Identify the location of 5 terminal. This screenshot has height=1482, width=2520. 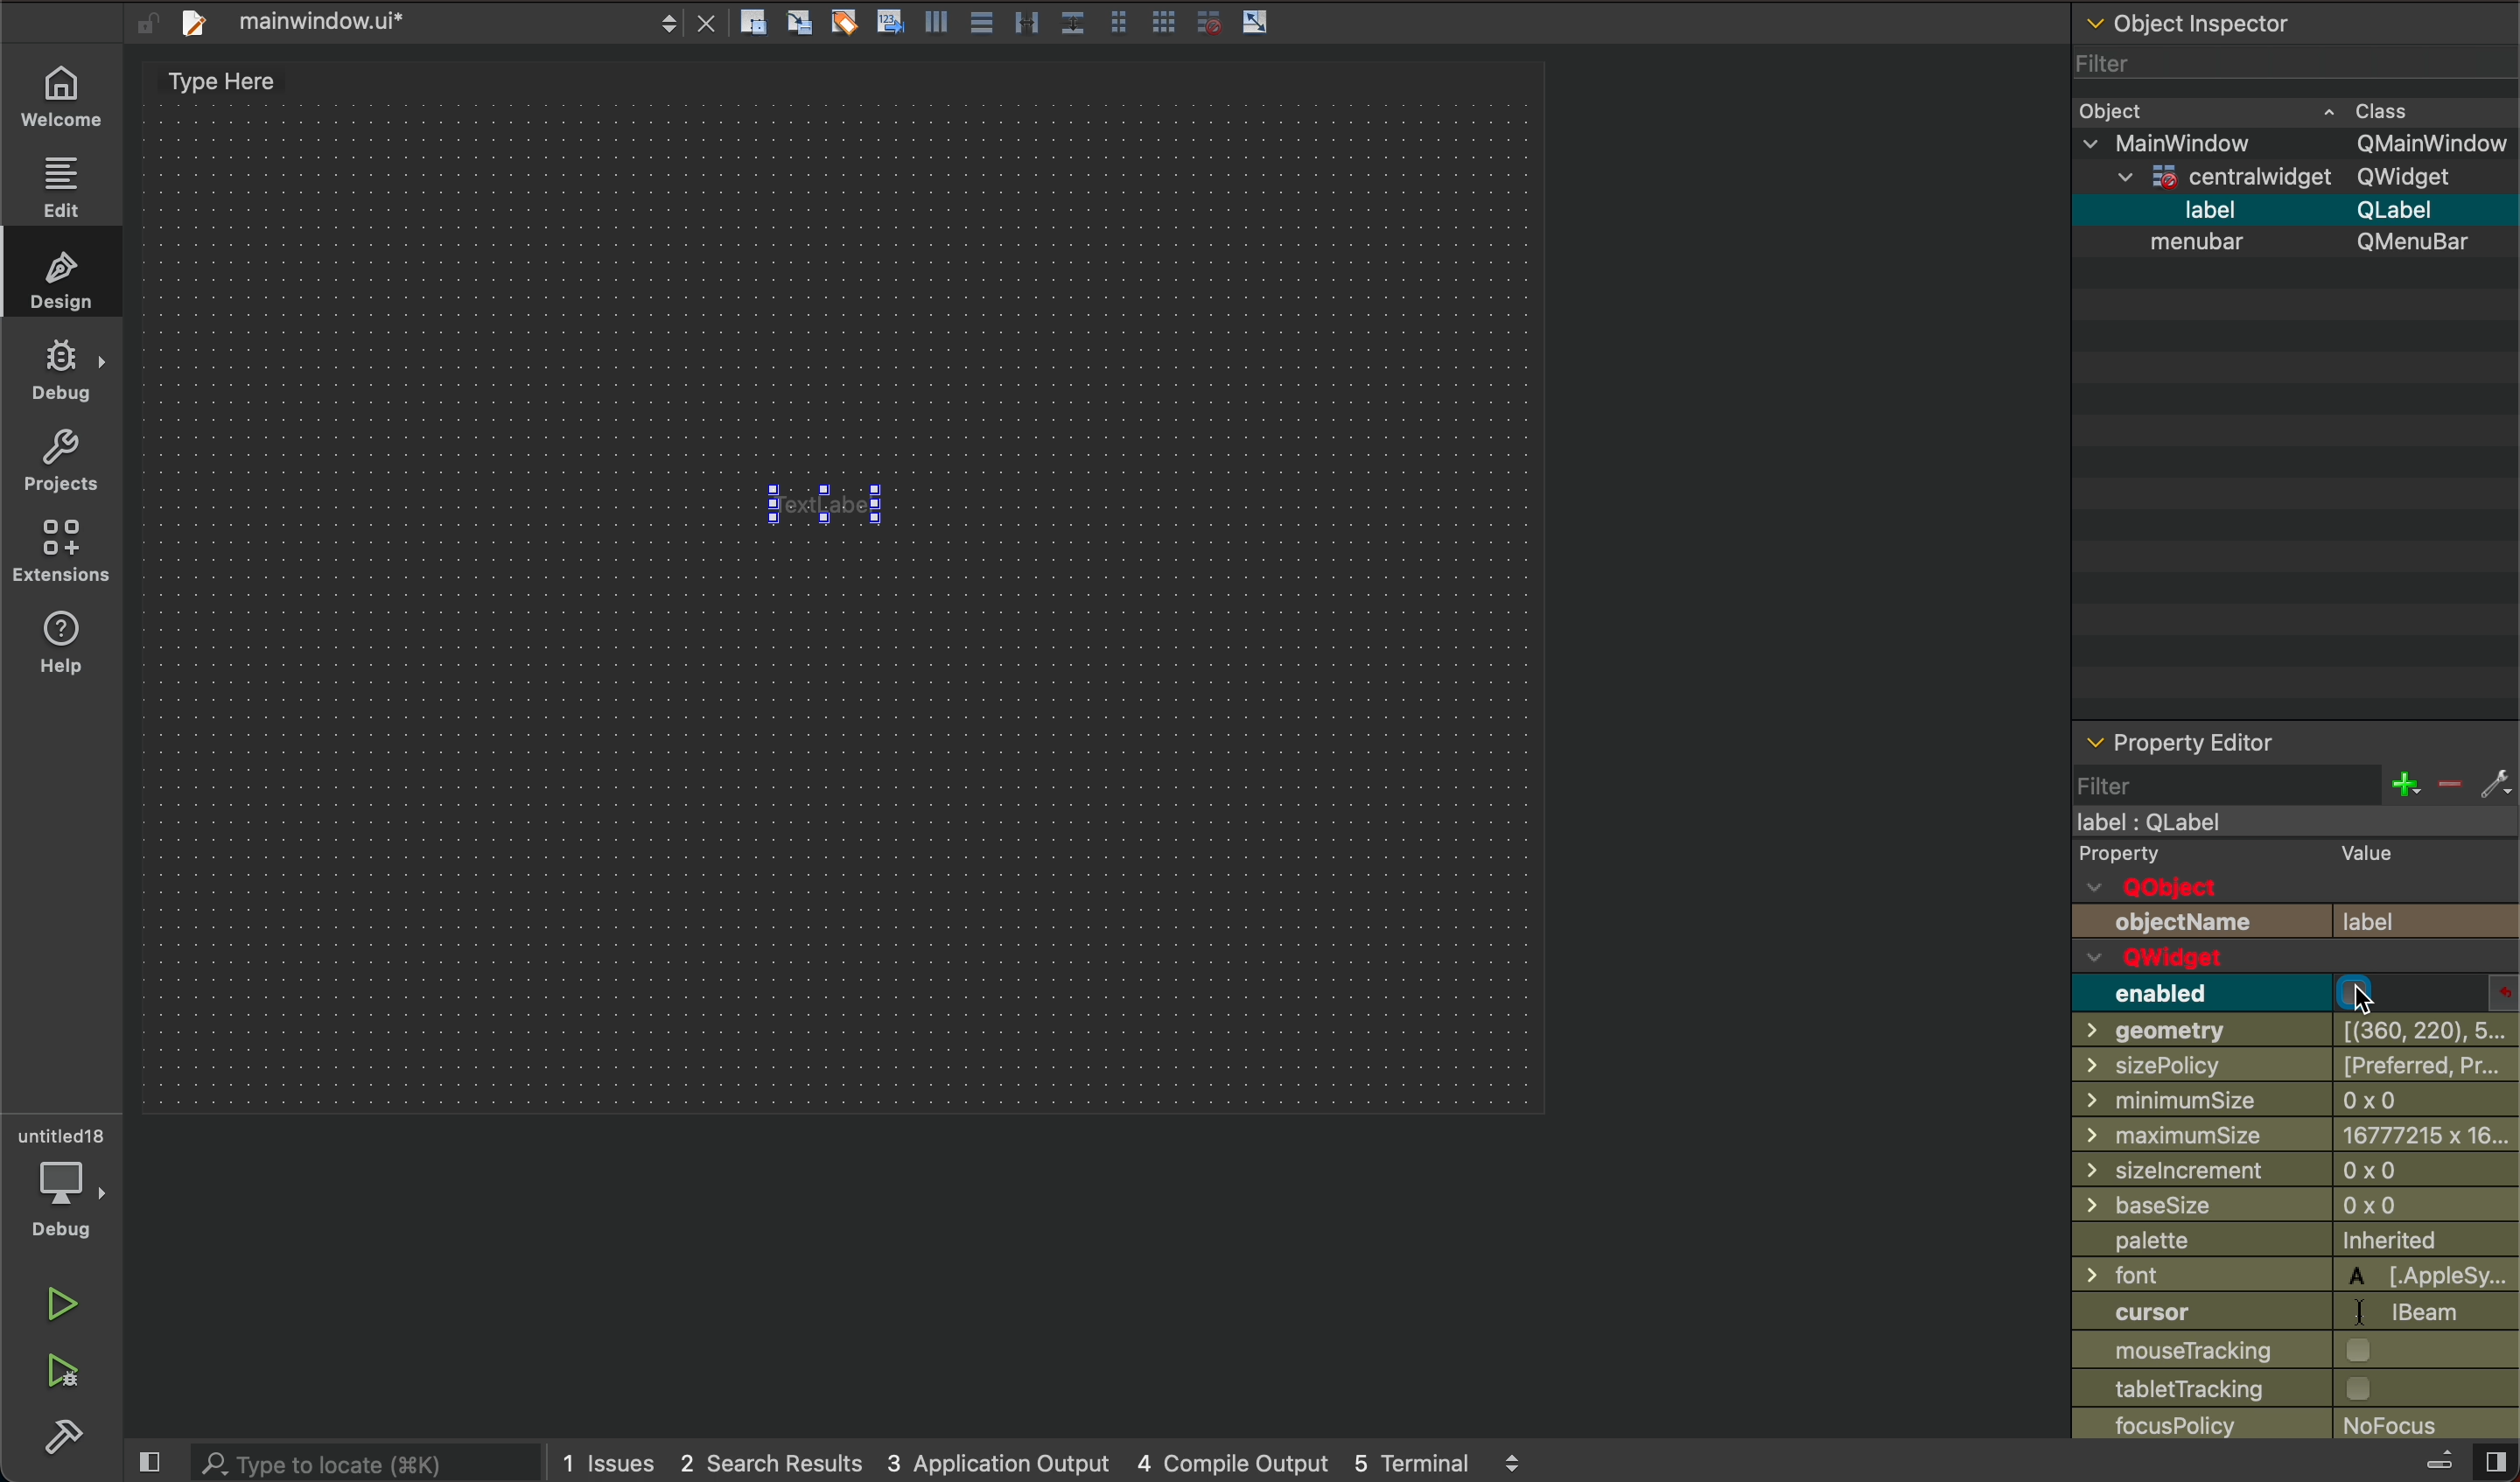
(1408, 1463).